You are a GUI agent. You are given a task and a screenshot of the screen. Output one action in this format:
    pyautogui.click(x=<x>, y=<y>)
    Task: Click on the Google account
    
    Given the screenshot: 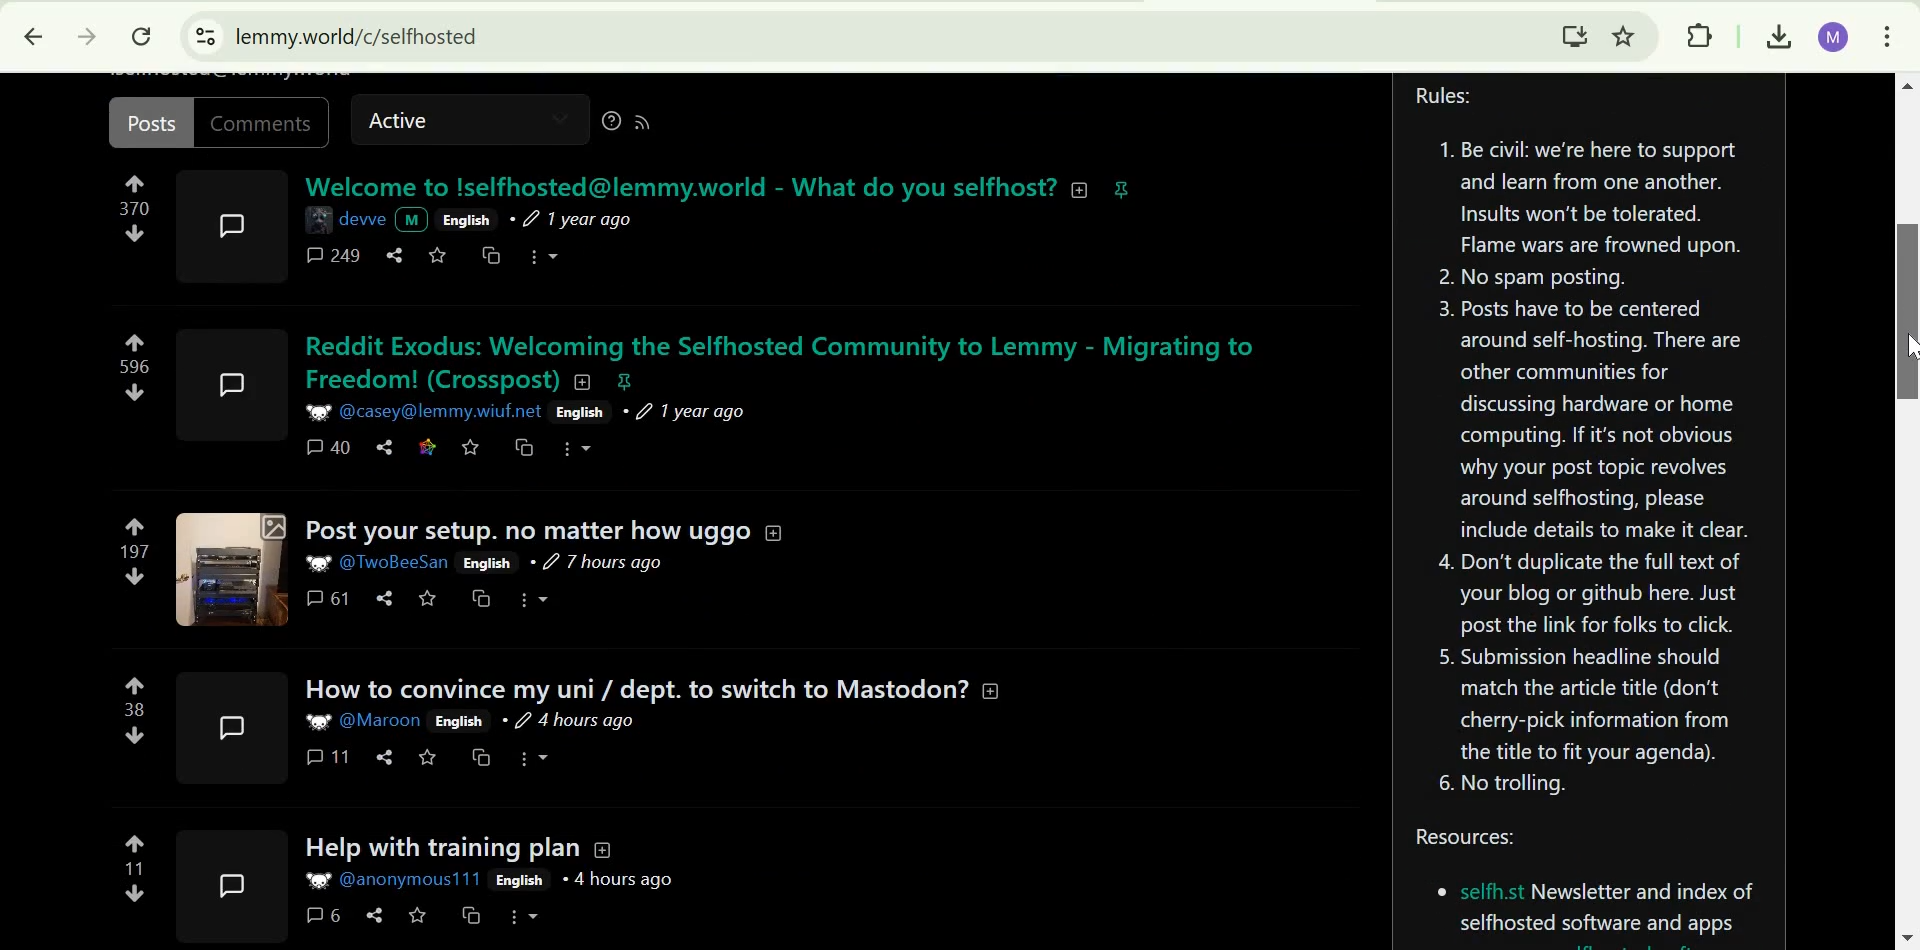 What is the action you would take?
    pyautogui.click(x=1835, y=38)
    